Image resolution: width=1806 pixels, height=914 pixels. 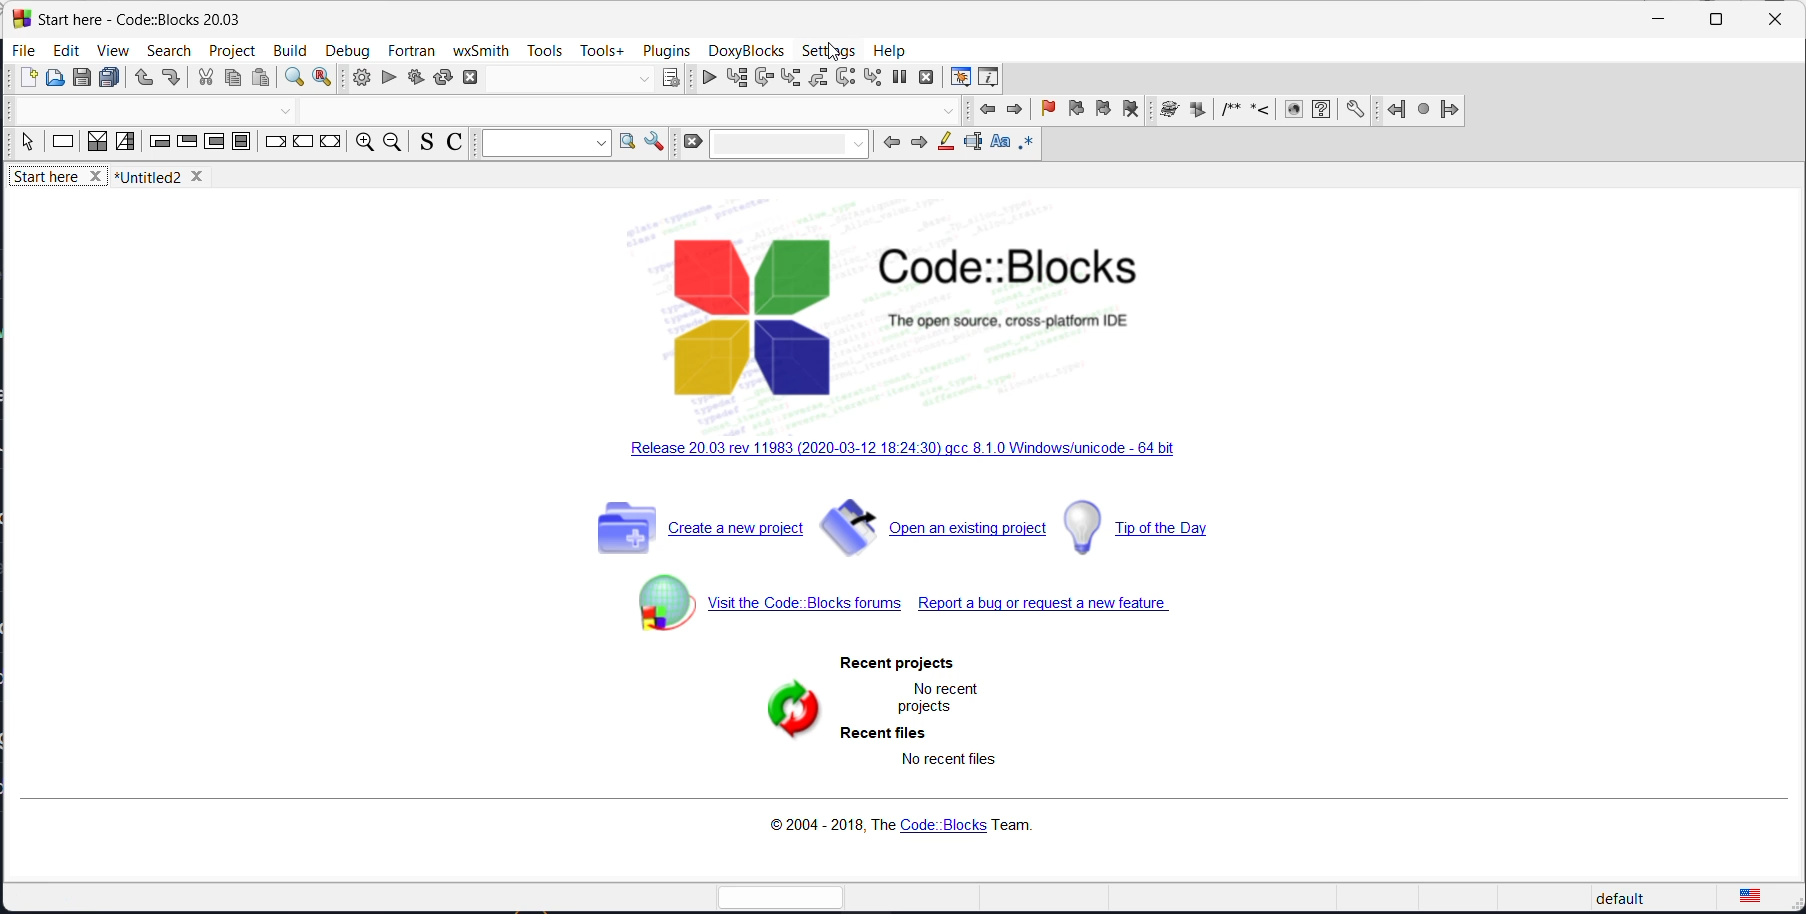 I want to click on previous, so click(x=989, y=112).